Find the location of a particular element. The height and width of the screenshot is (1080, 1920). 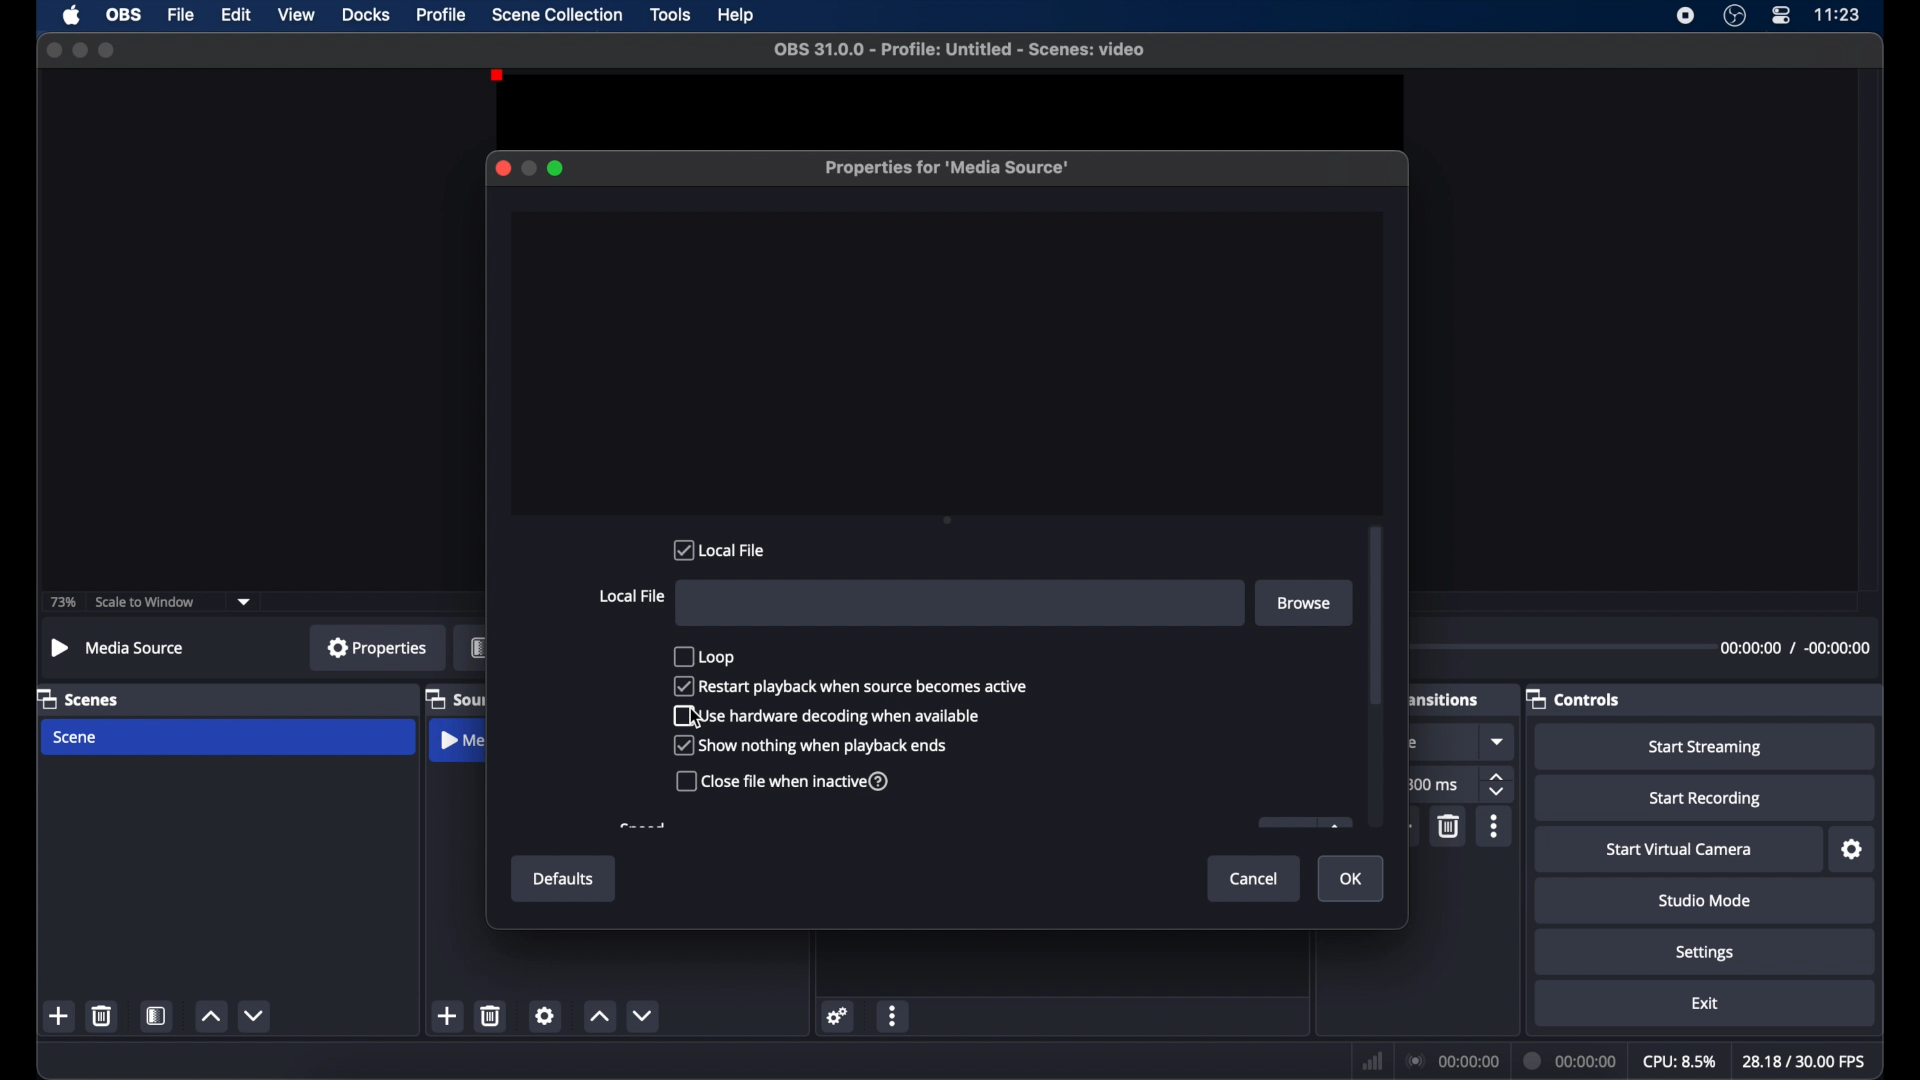

control center is located at coordinates (1780, 15).